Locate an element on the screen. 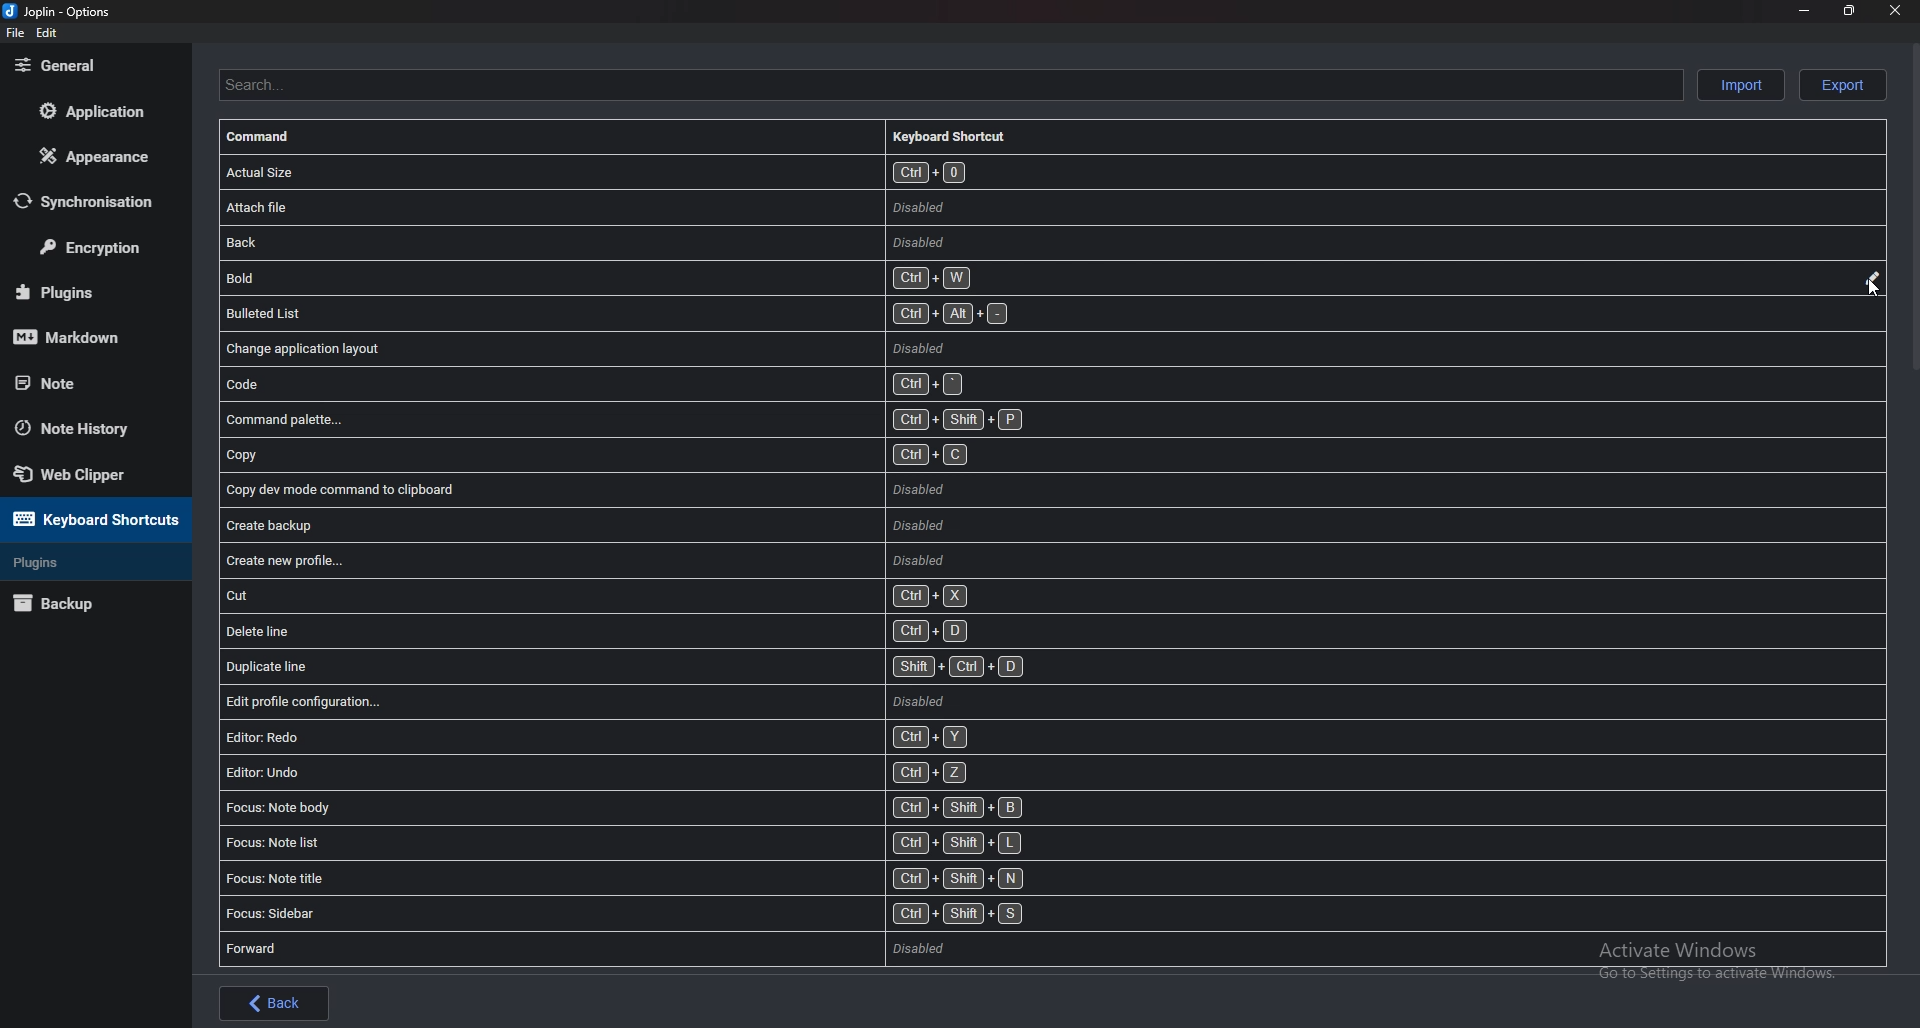 This screenshot has height=1028, width=1920. Delete line is located at coordinates (601, 630).